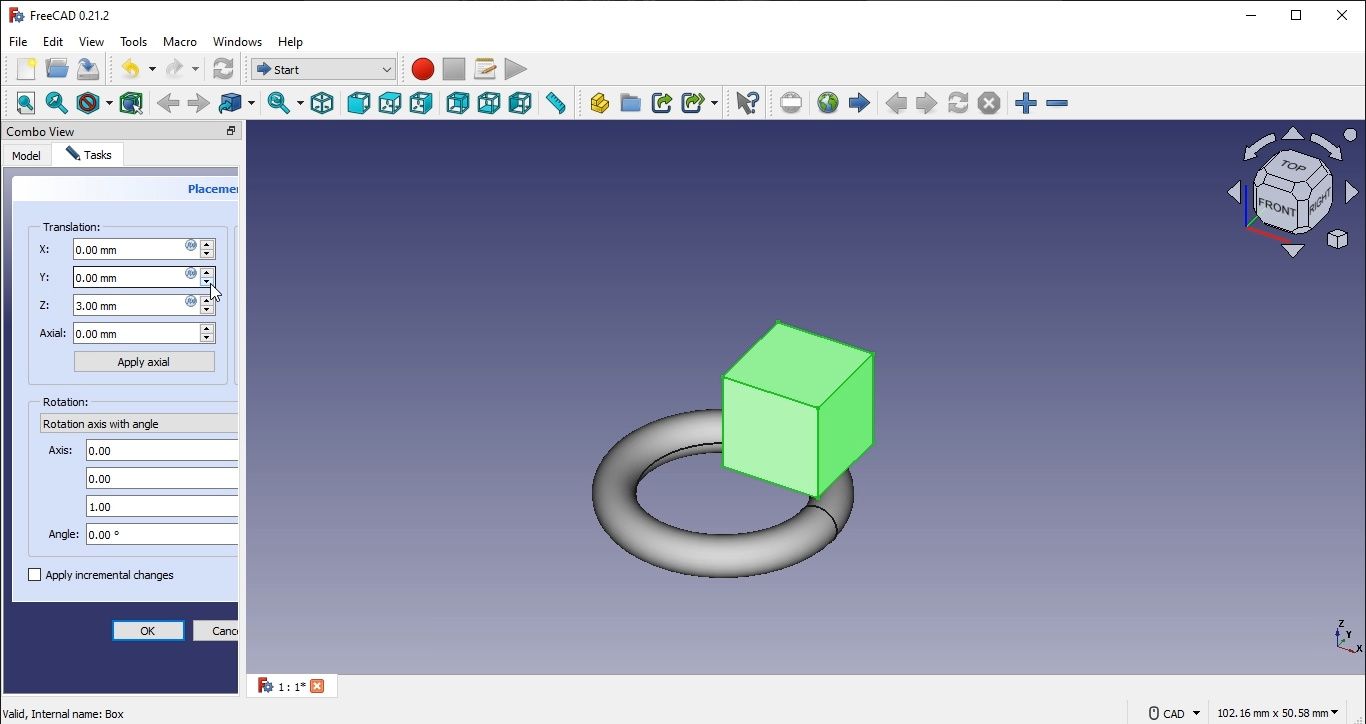 The width and height of the screenshot is (1366, 724). I want to click on close, so click(1342, 13).